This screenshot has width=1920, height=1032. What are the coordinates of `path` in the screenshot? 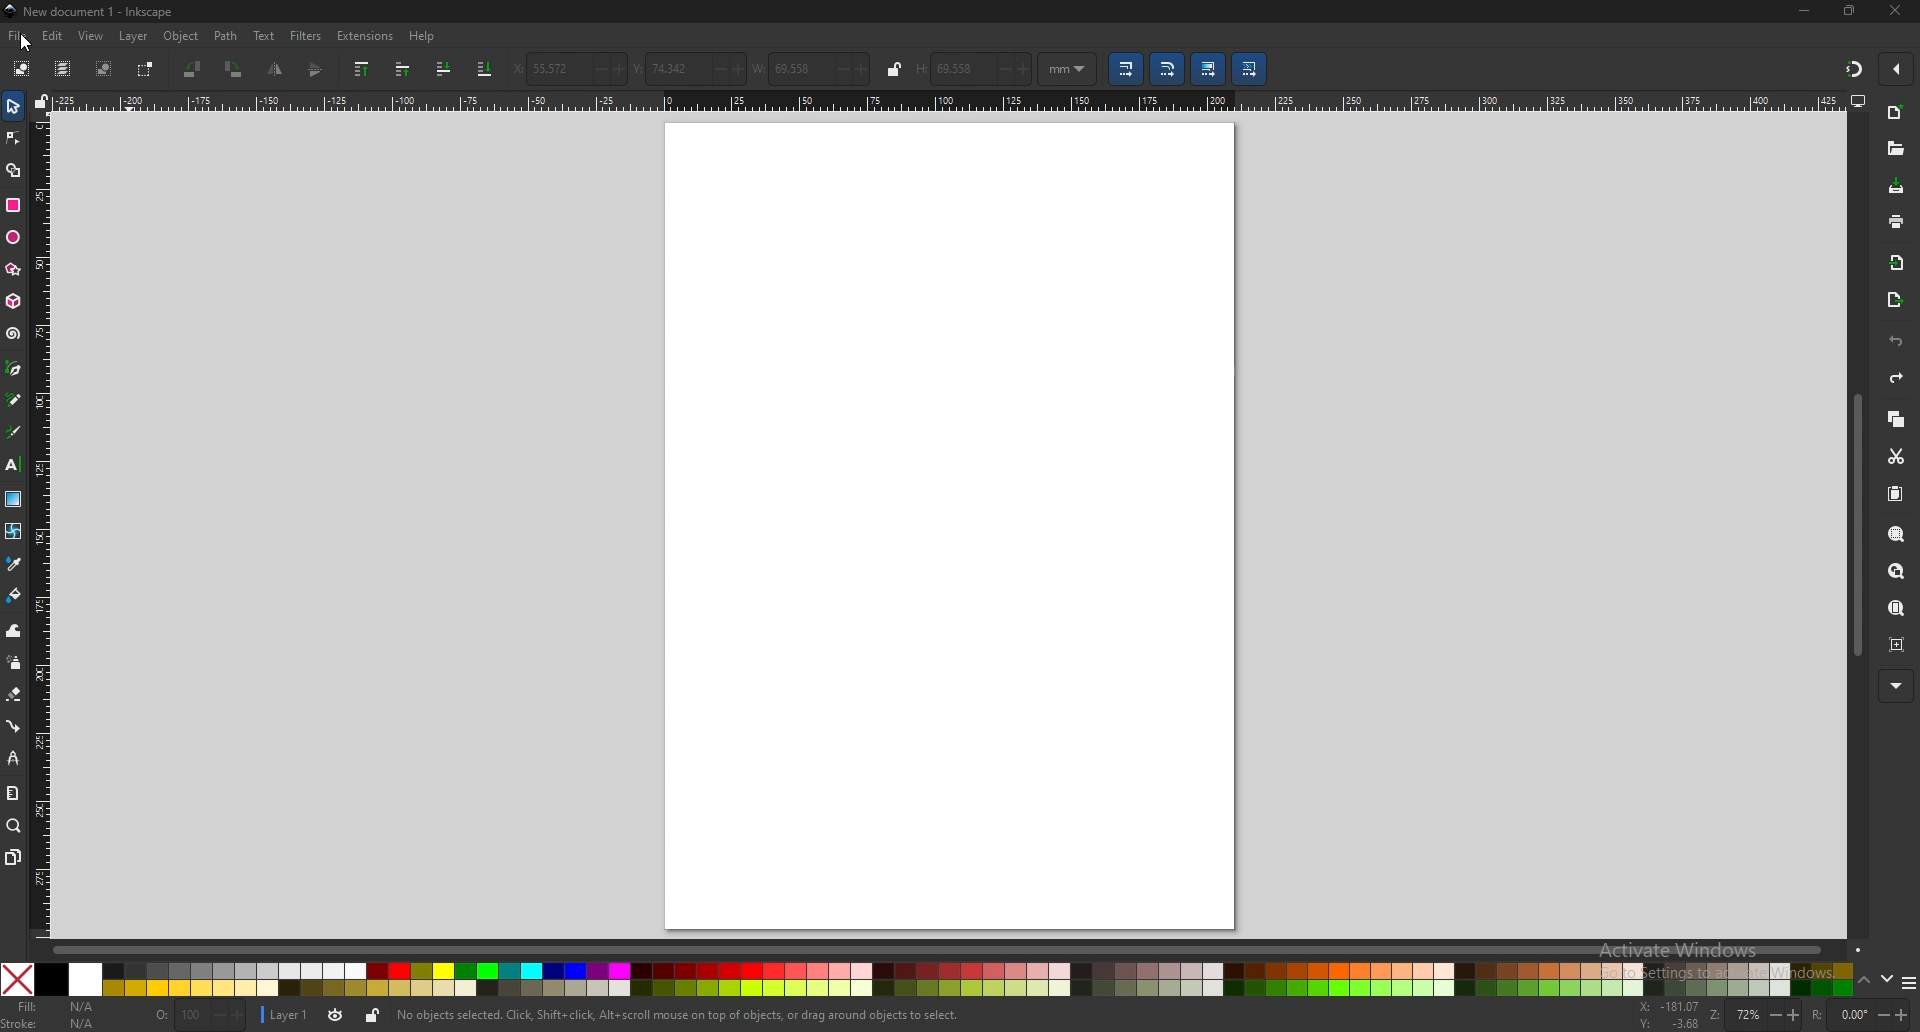 It's located at (224, 37).